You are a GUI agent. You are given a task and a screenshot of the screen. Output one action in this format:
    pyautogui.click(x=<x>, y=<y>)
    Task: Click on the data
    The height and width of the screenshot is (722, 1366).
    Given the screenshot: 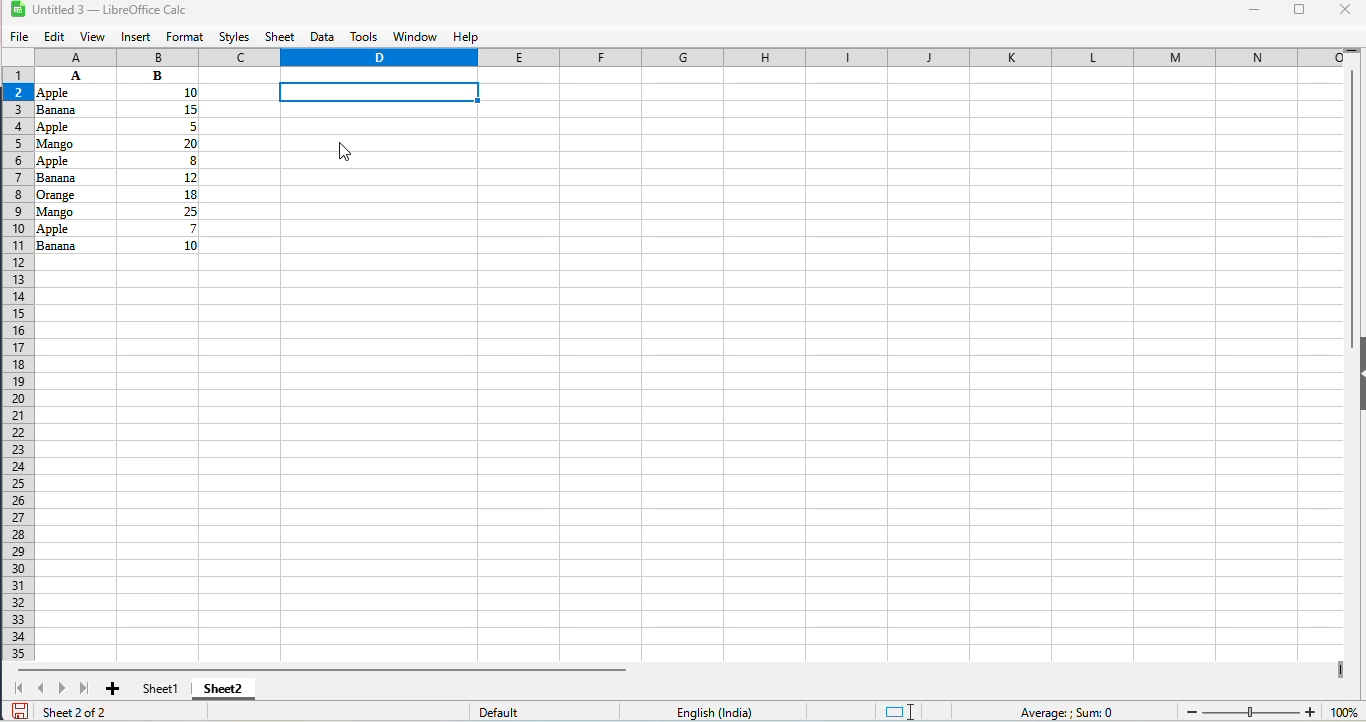 What is the action you would take?
    pyautogui.click(x=117, y=159)
    